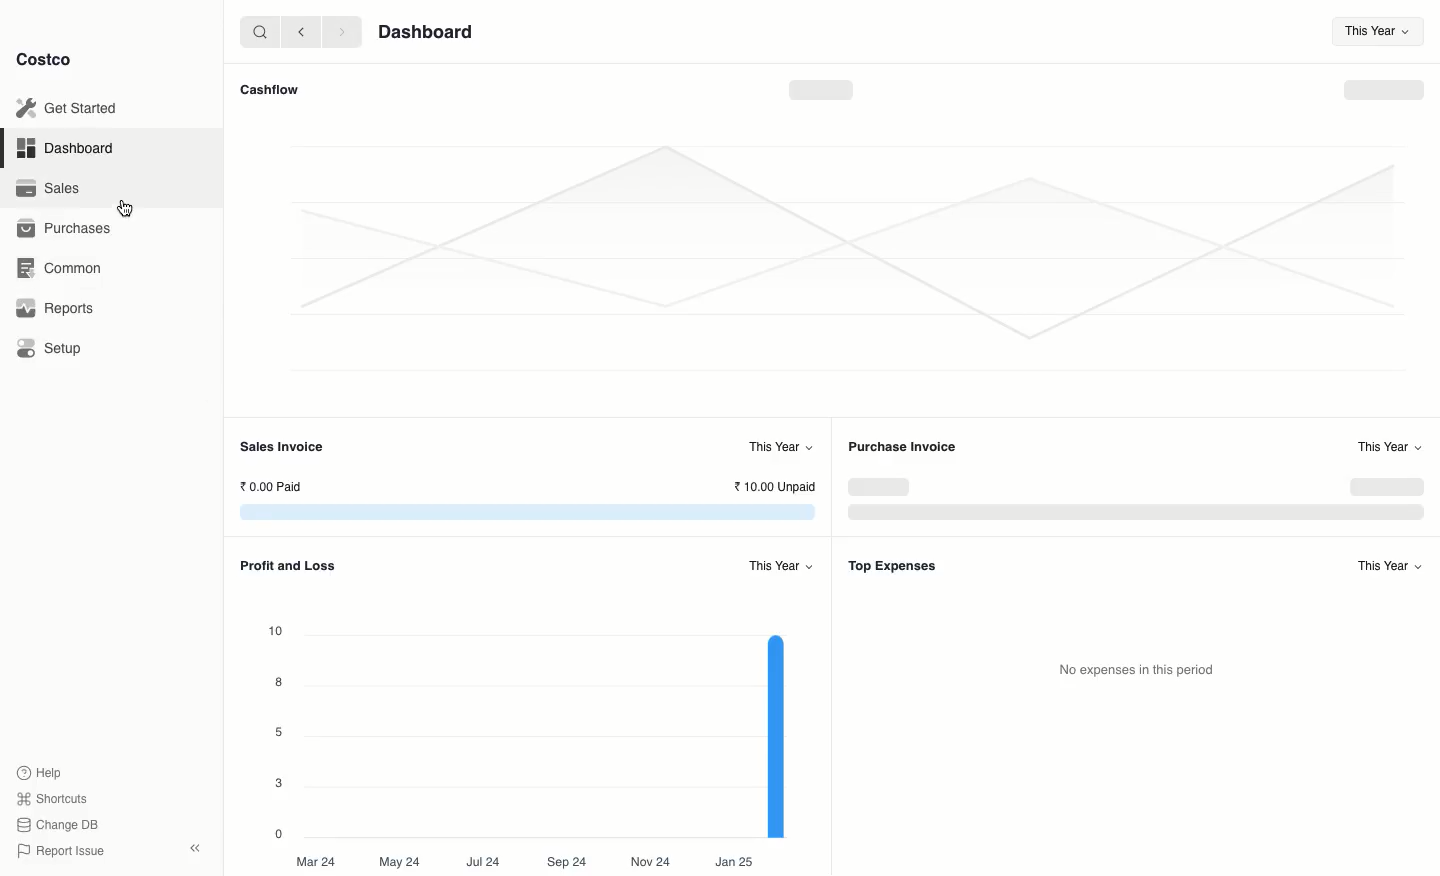  I want to click on Reports, so click(55, 307).